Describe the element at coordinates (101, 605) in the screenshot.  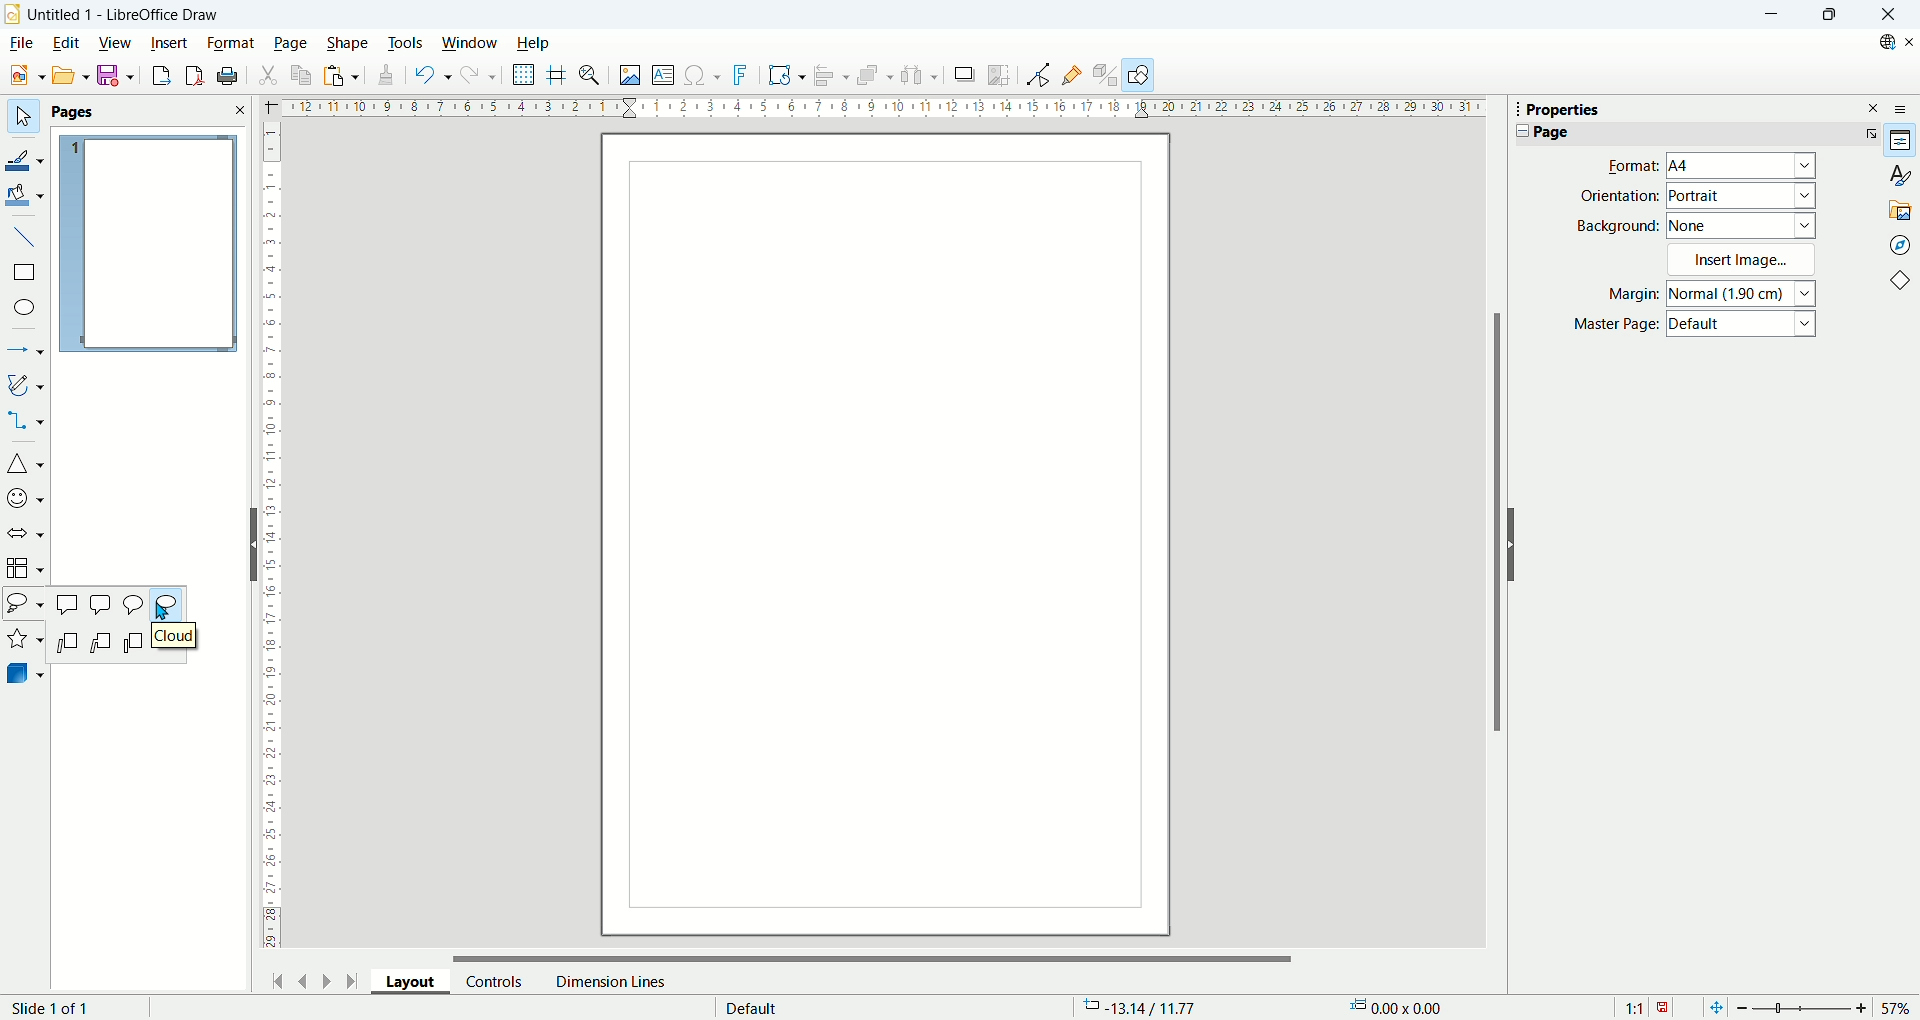
I see `Rounded rectangular callout` at that location.